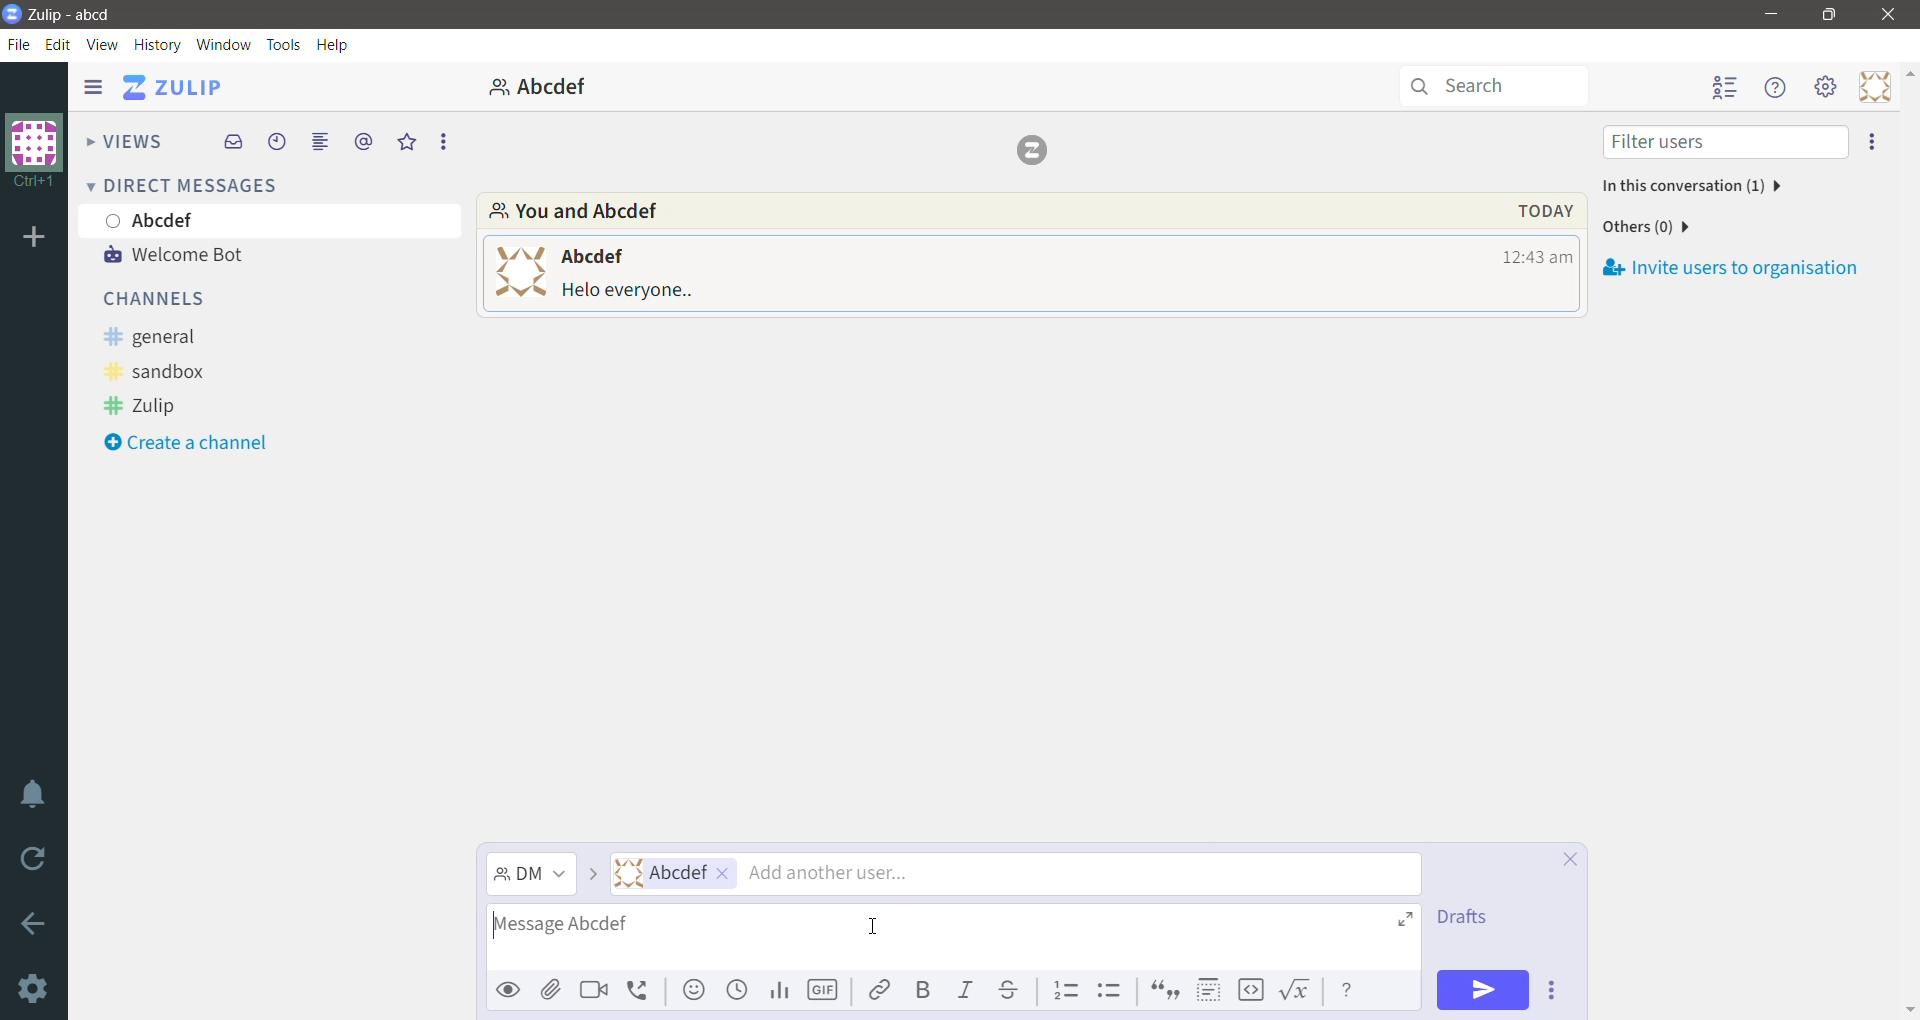 The height and width of the screenshot is (1020, 1920). What do you see at coordinates (61, 45) in the screenshot?
I see `Edit` at bounding box center [61, 45].